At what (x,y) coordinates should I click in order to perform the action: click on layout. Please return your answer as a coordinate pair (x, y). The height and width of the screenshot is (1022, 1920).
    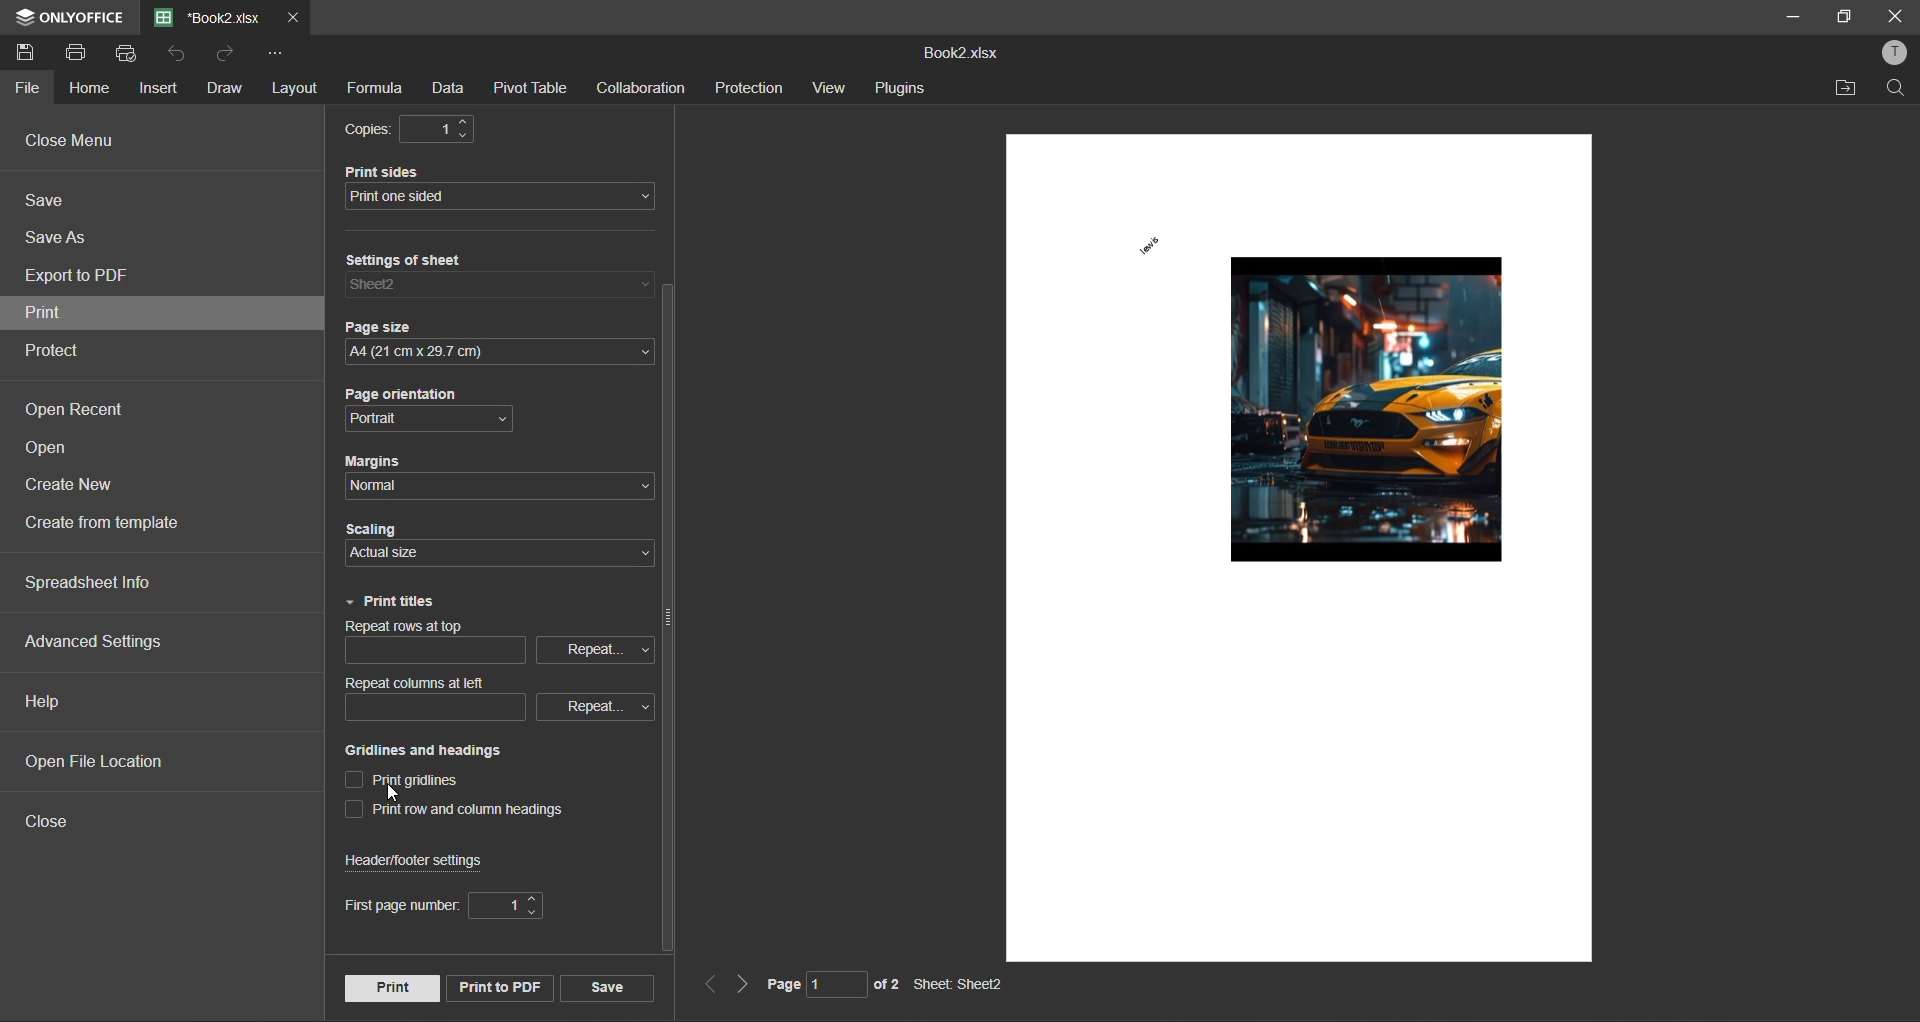
    Looking at the image, I should click on (299, 91).